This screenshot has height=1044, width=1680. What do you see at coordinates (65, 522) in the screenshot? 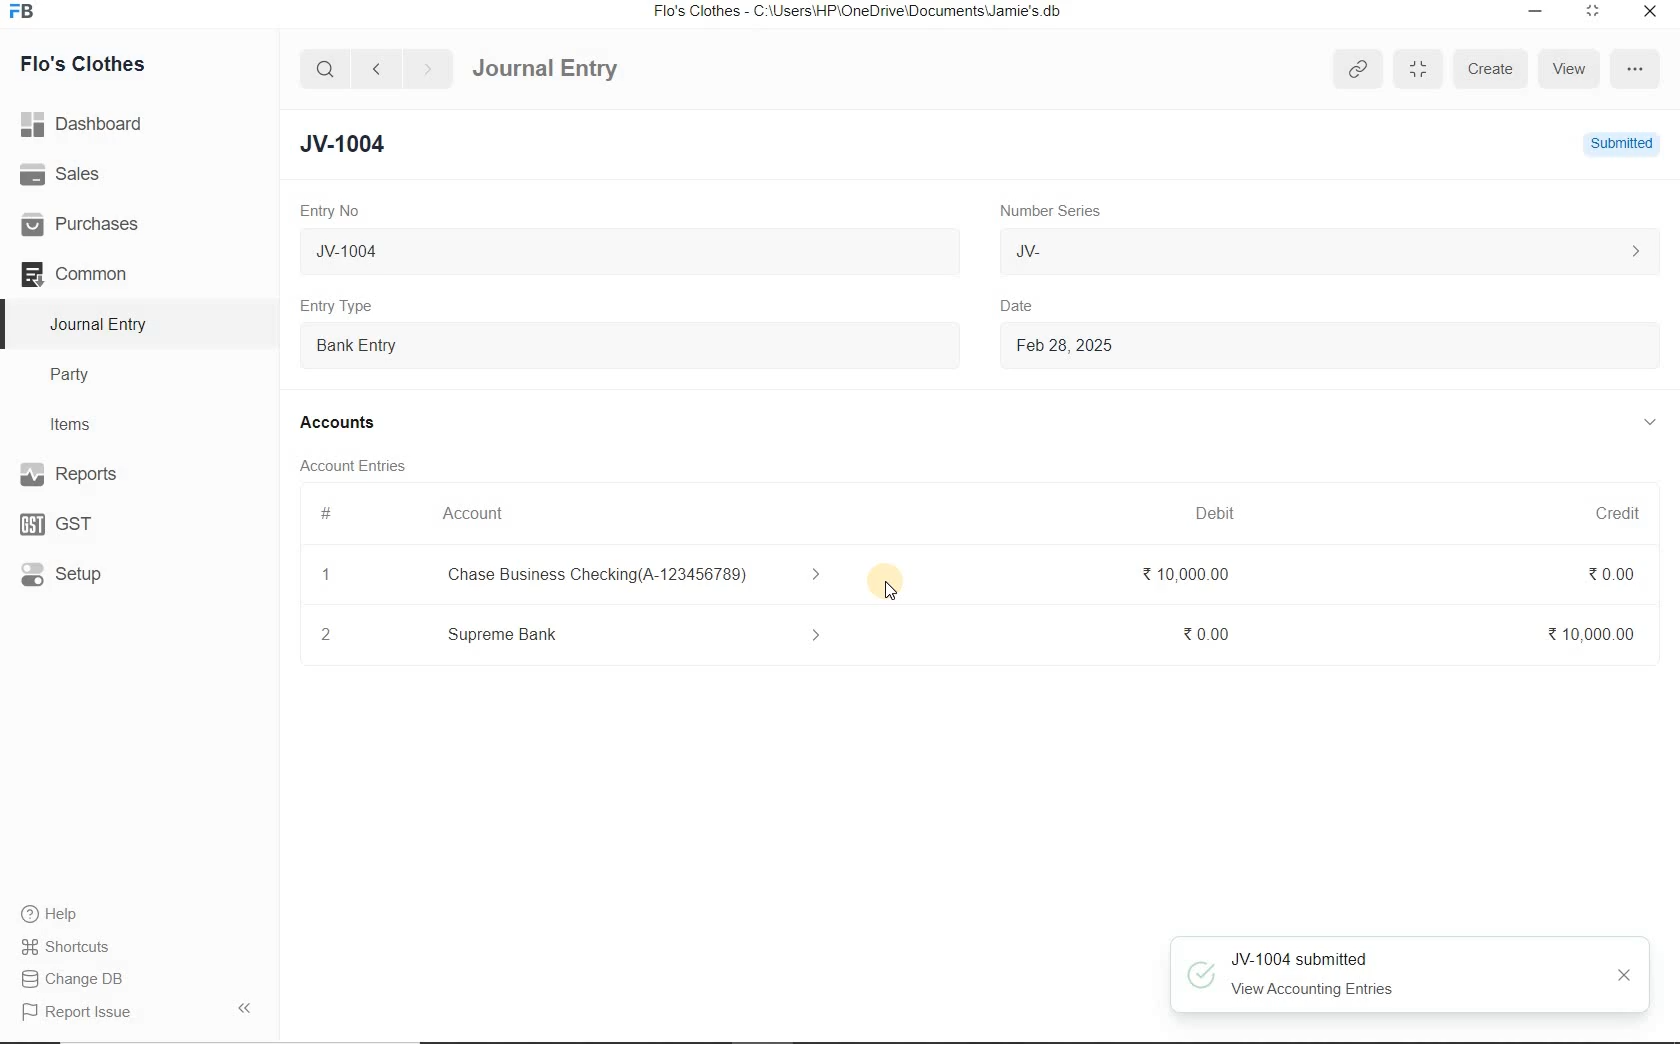
I see `GST` at bounding box center [65, 522].